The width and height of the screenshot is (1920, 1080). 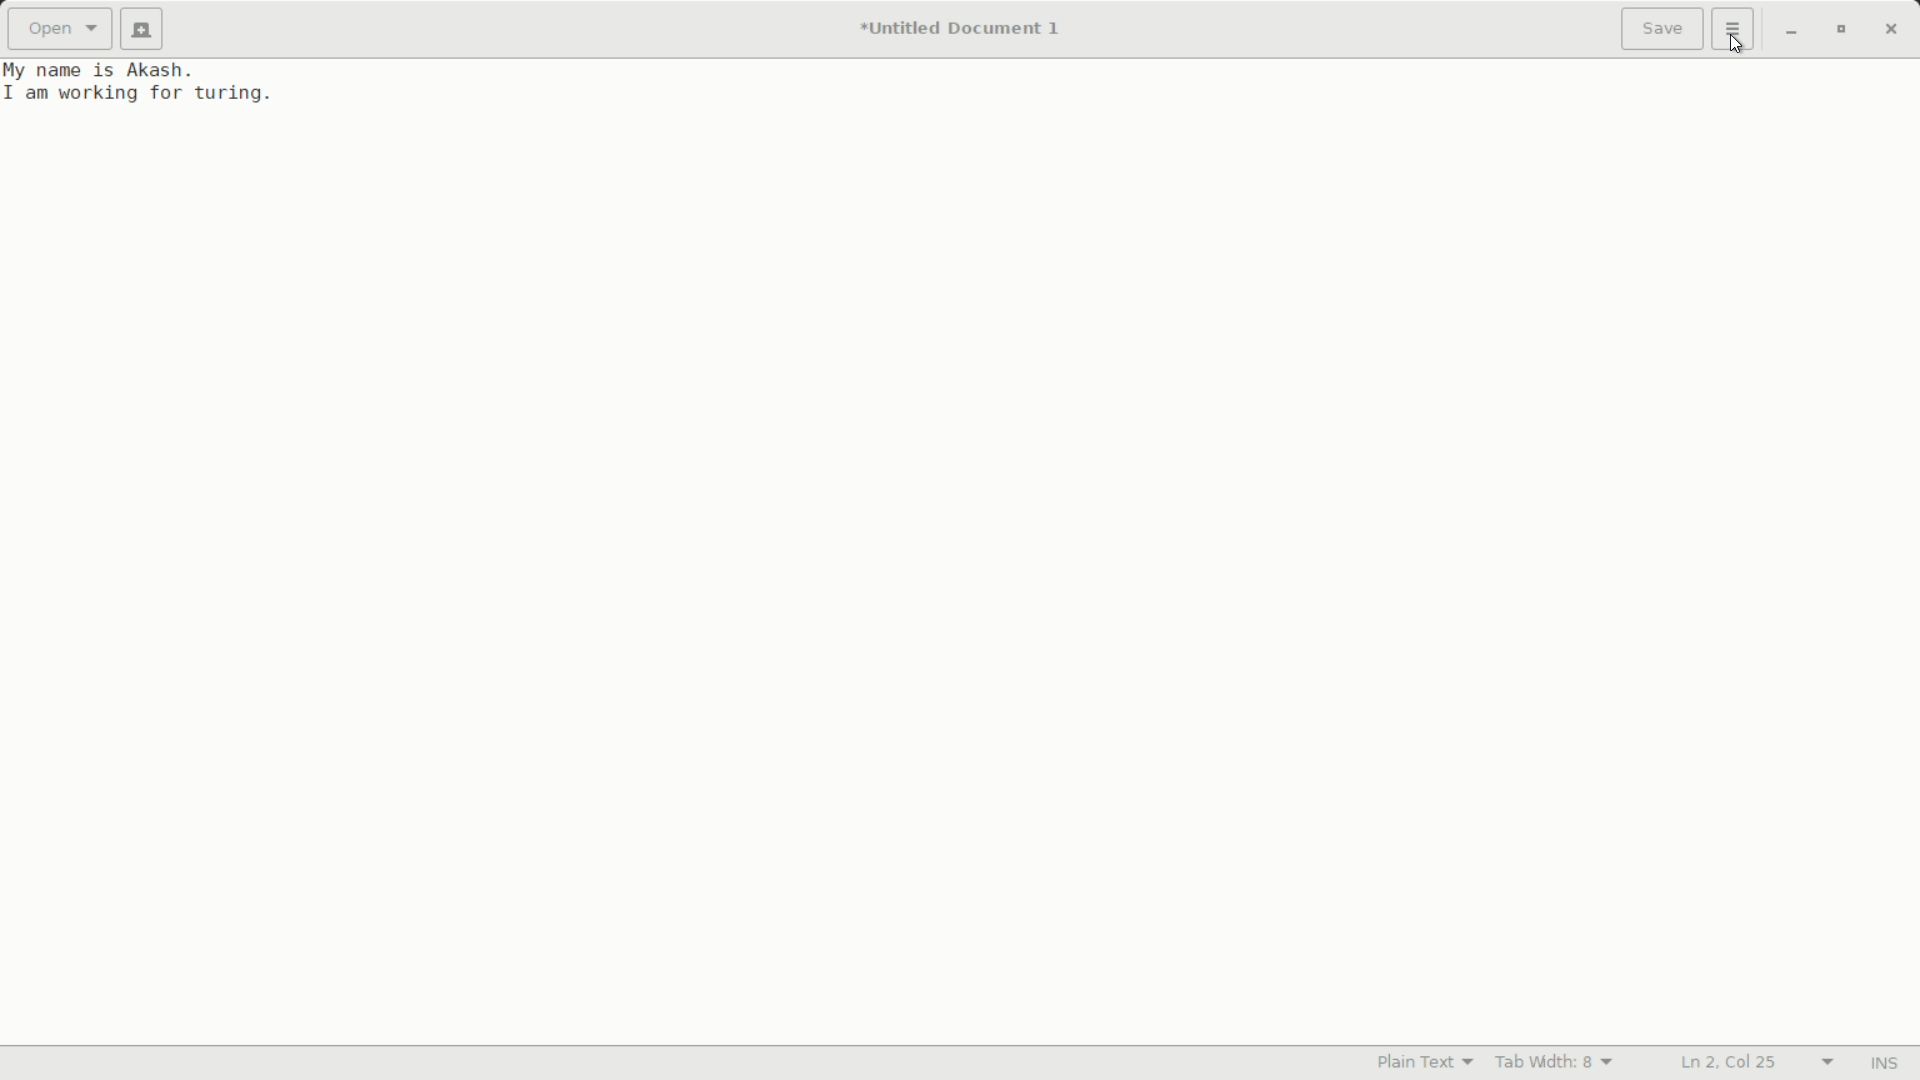 What do you see at coordinates (1791, 32) in the screenshot?
I see `minimize` at bounding box center [1791, 32].